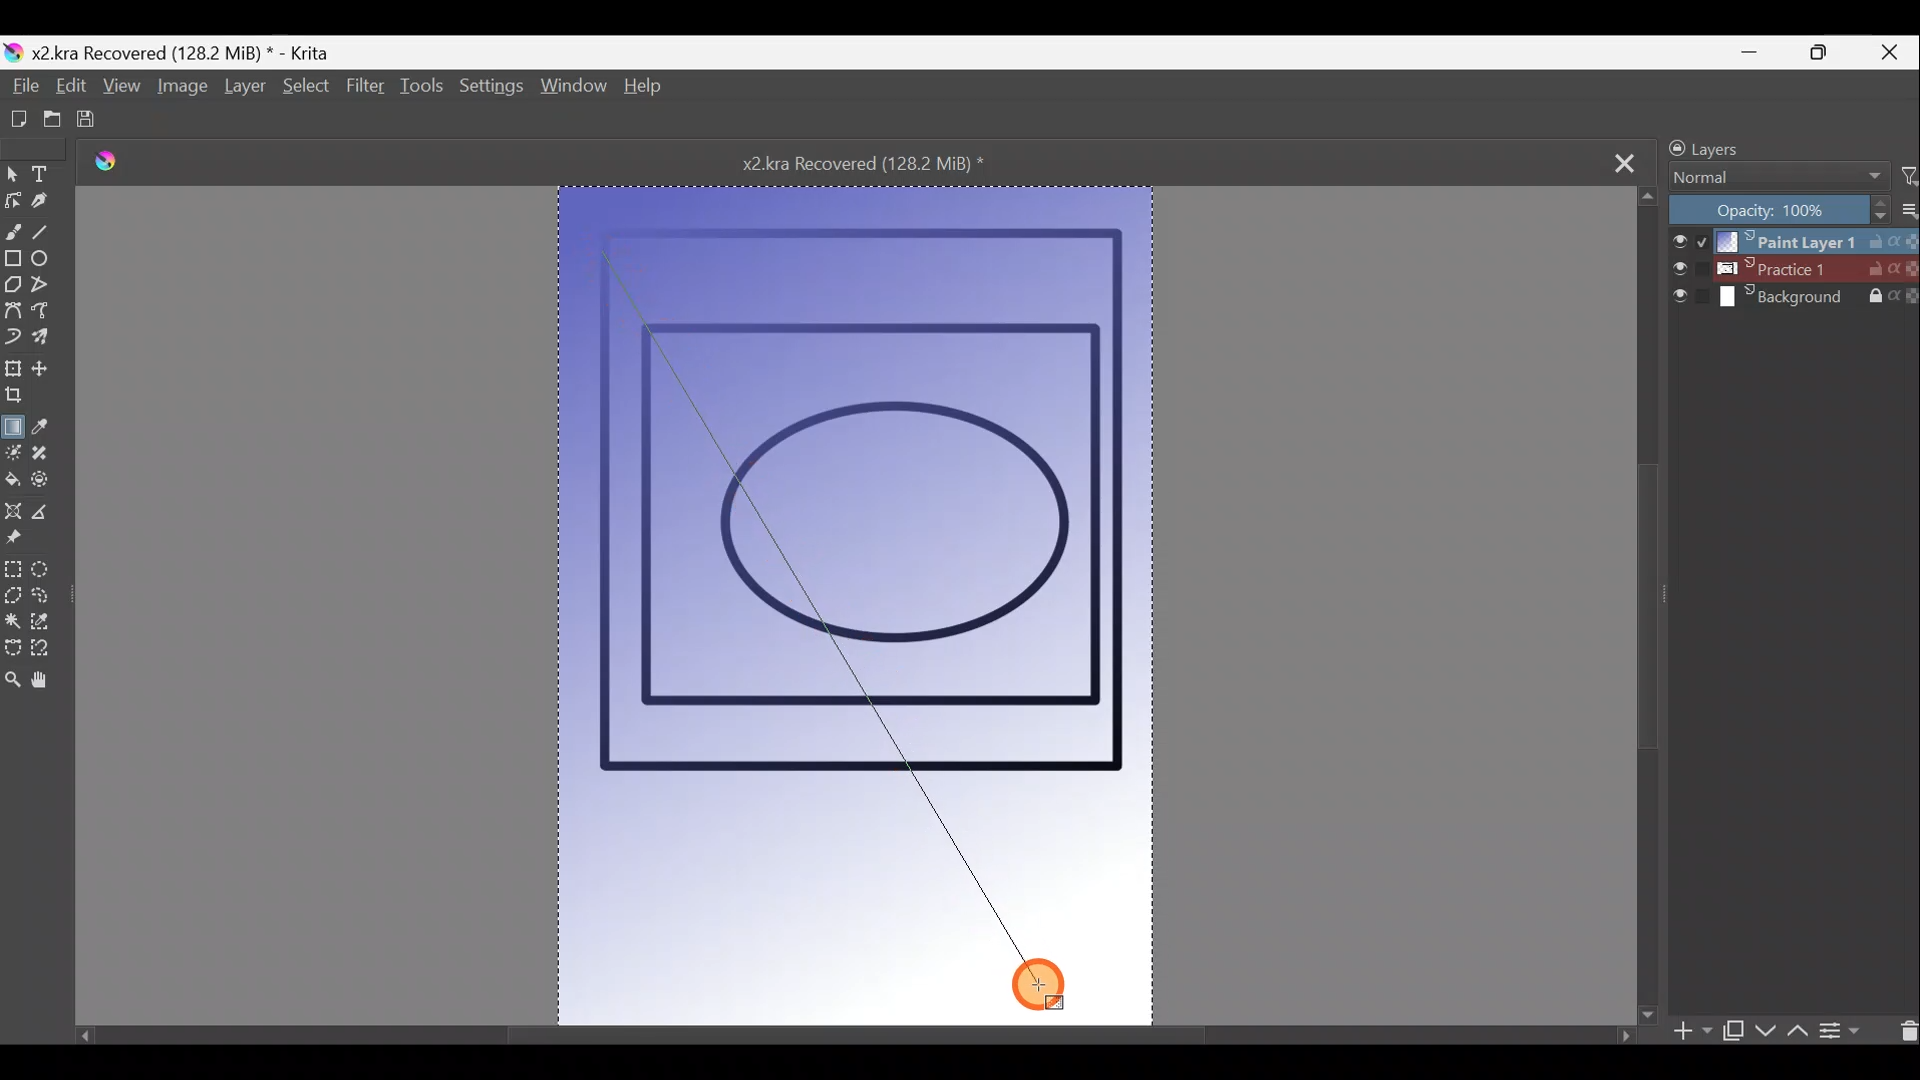  What do you see at coordinates (14, 545) in the screenshot?
I see `Reference images tool` at bounding box center [14, 545].